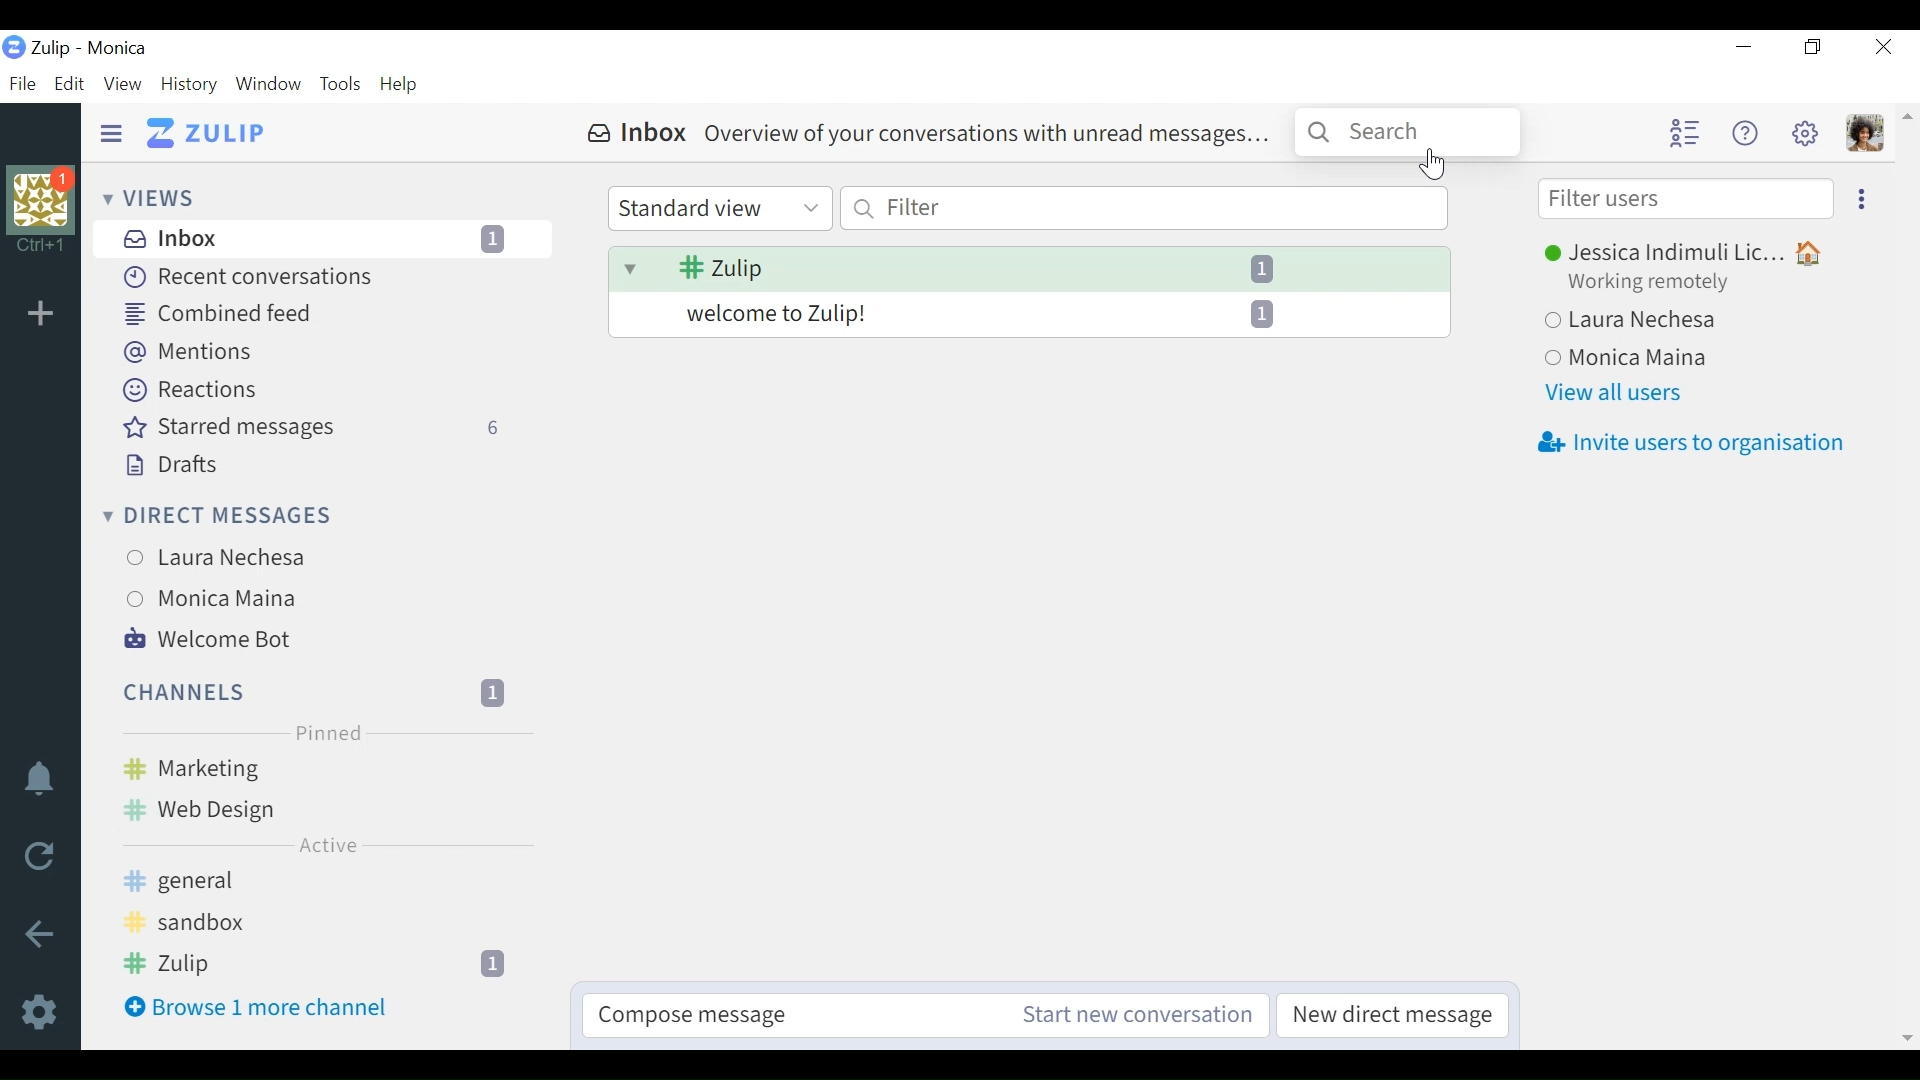 The height and width of the screenshot is (1080, 1920). I want to click on general, so click(334, 877).